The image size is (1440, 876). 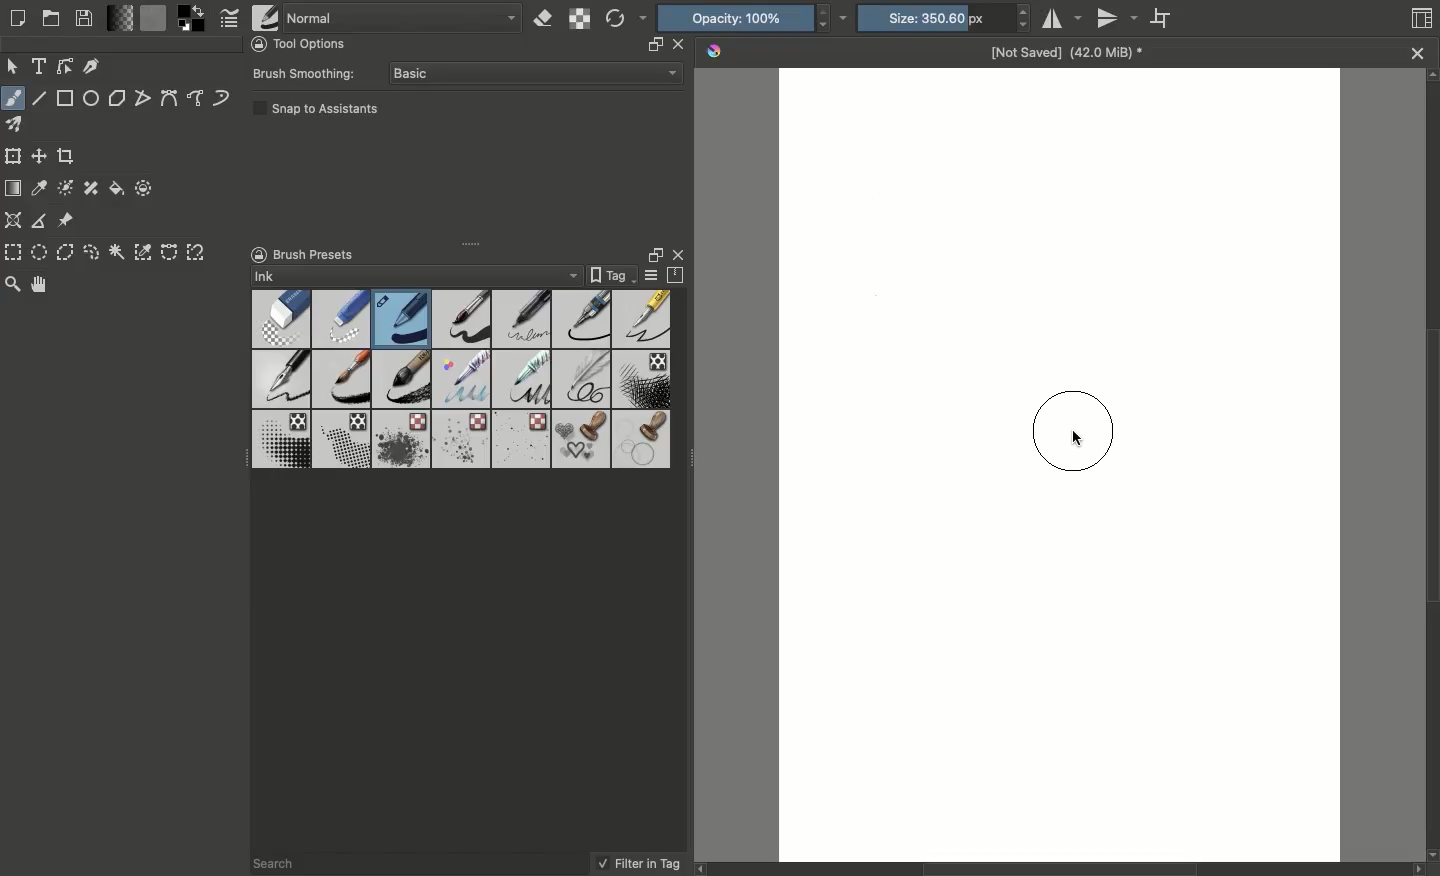 What do you see at coordinates (715, 52) in the screenshot?
I see `Krita` at bounding box center [715, 52].